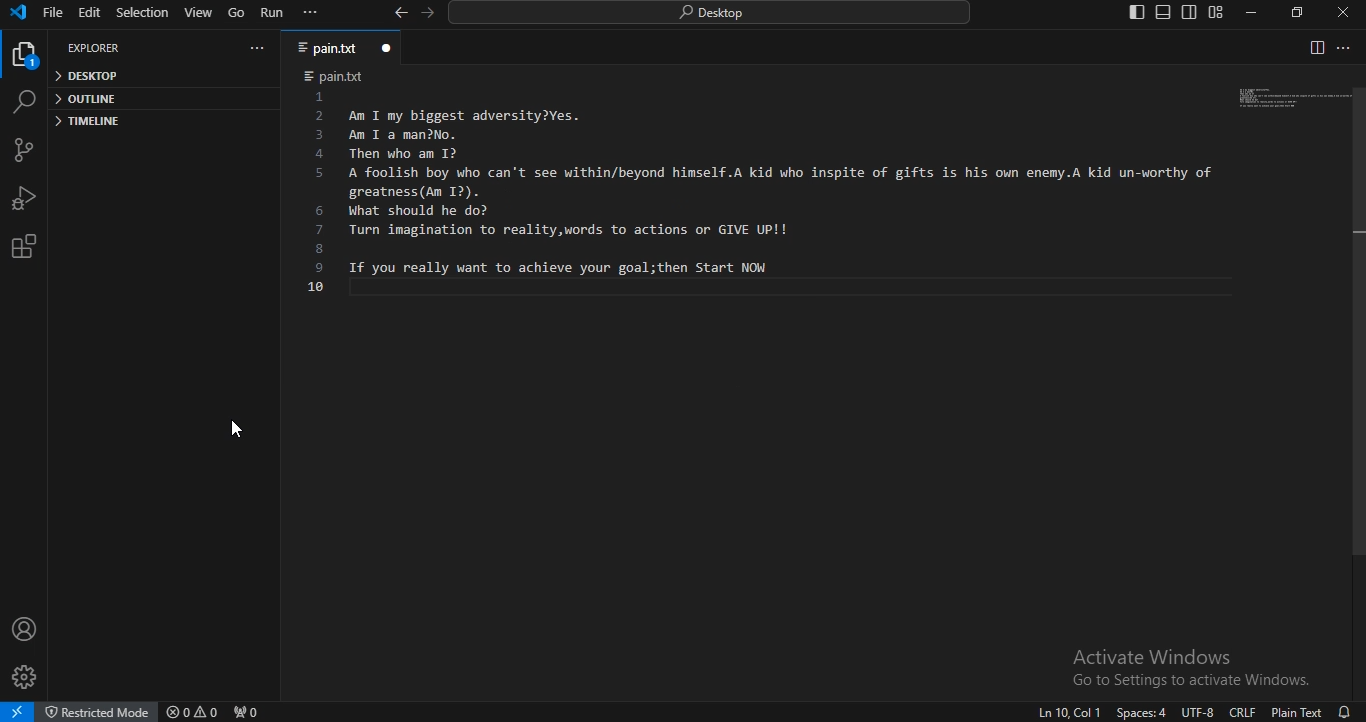 This screenshot has height=722, width=1366. Describe the element at coordinates (1174, 712) in the screenshot. I see `Ln10 Col 1 Spaces:4 UTF-8 CRLF Plain Text` at that location.